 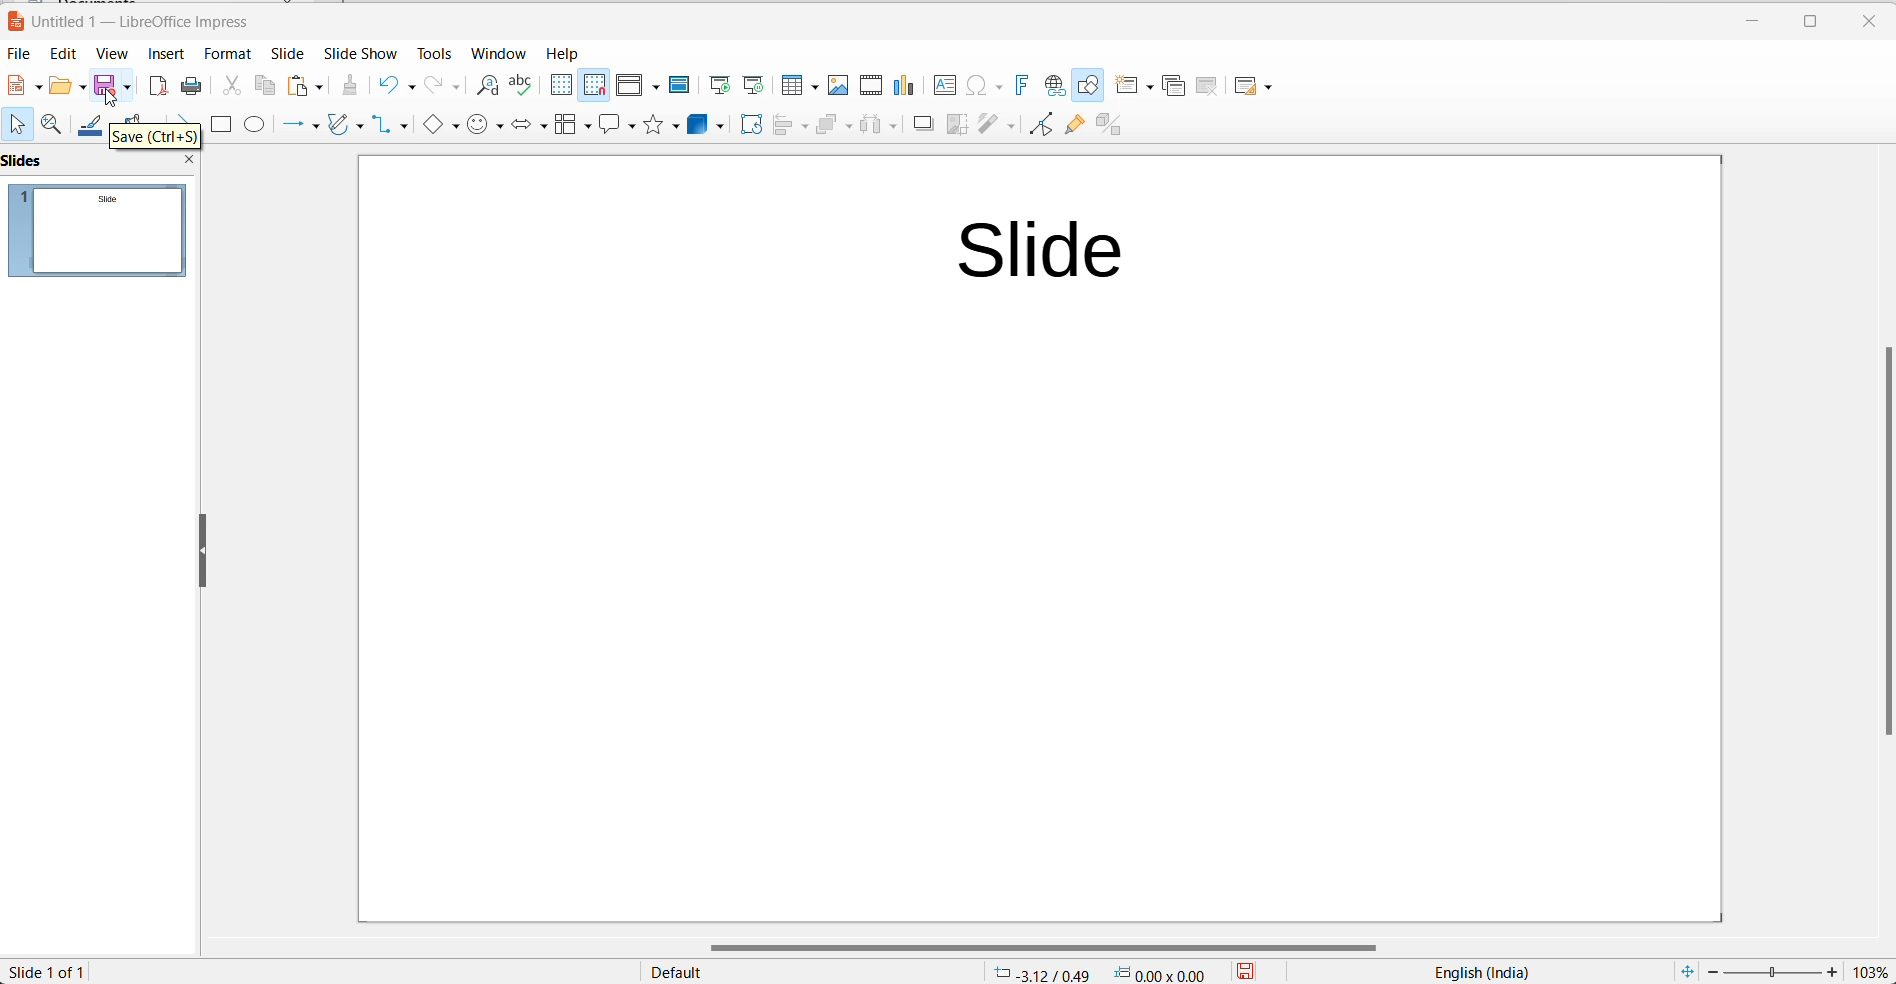 What do you see at coordinates (1036, 538) in the screenshot?
I see `current slide` at bounding box center [1036, 538].